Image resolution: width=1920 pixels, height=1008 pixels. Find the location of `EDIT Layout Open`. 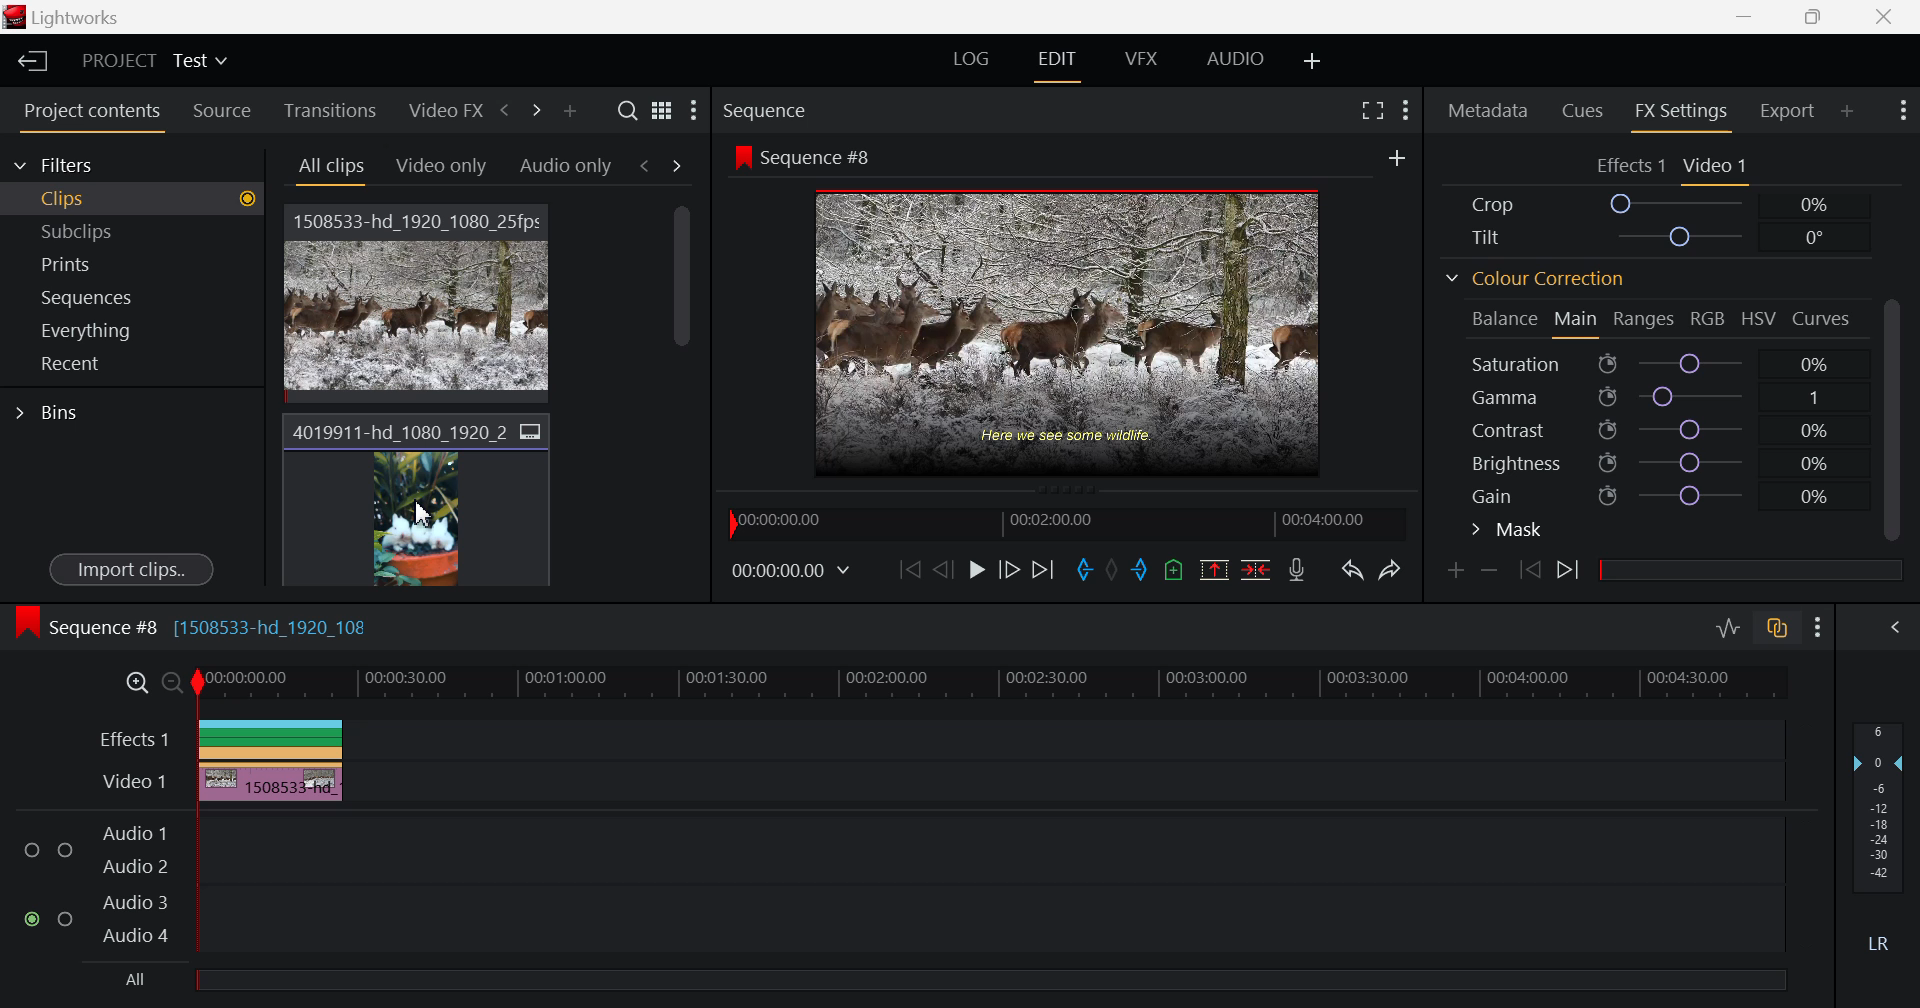

EDIT Layout Open is located at coordinates (1058, 63).